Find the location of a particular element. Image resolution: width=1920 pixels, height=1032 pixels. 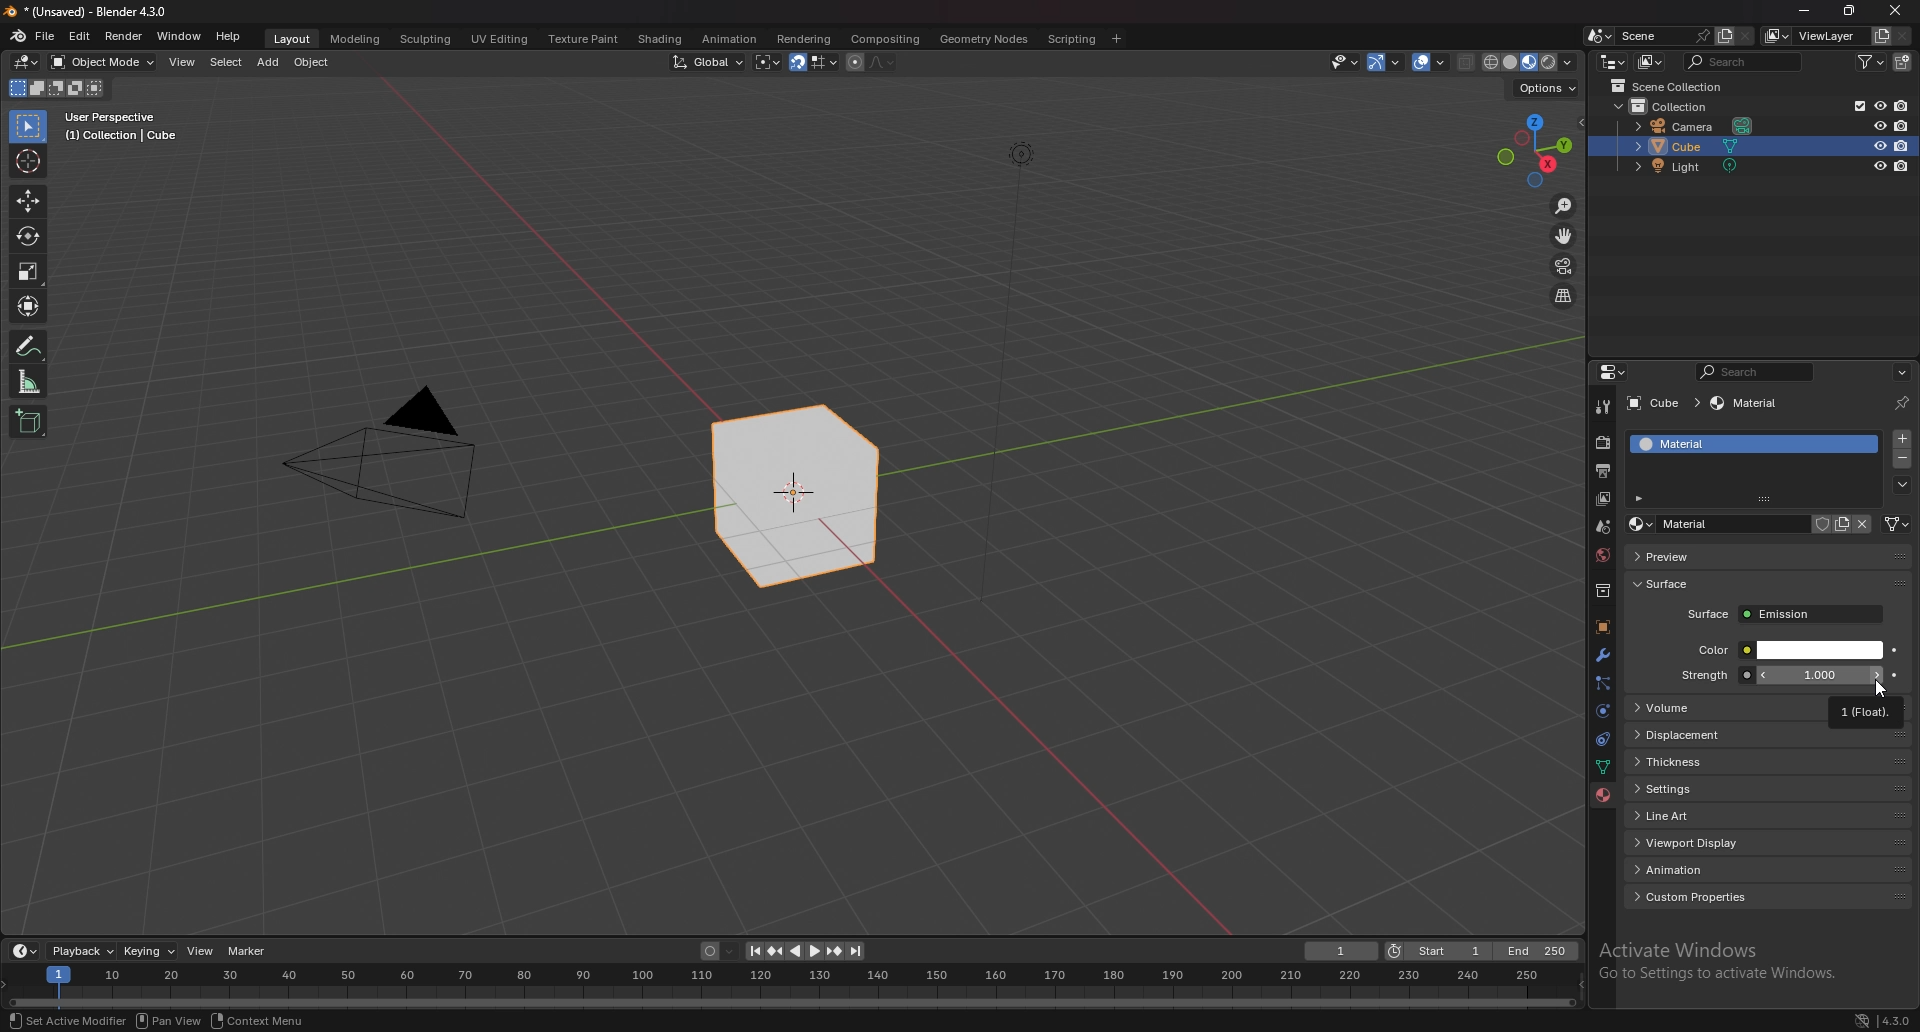

light is located at coordinates (1694, 167).